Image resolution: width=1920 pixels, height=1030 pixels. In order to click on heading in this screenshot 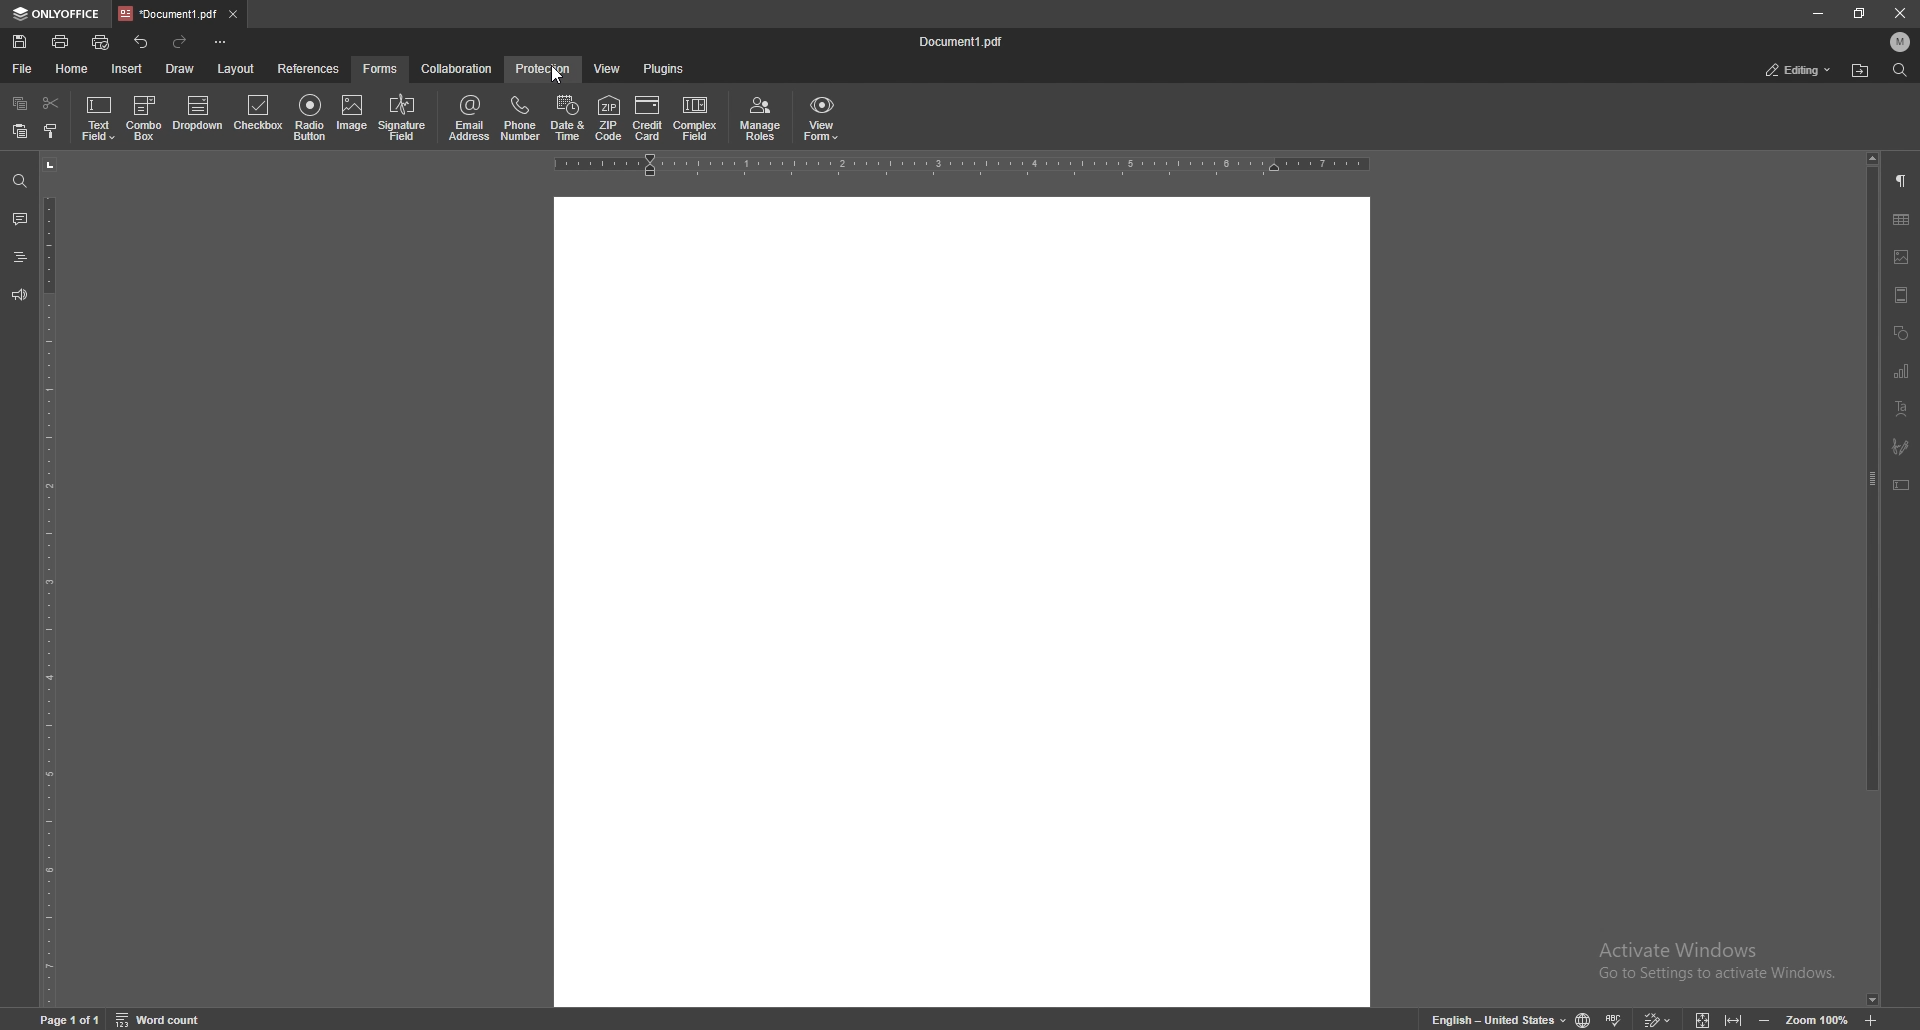, I will do `click(19, 259)`.